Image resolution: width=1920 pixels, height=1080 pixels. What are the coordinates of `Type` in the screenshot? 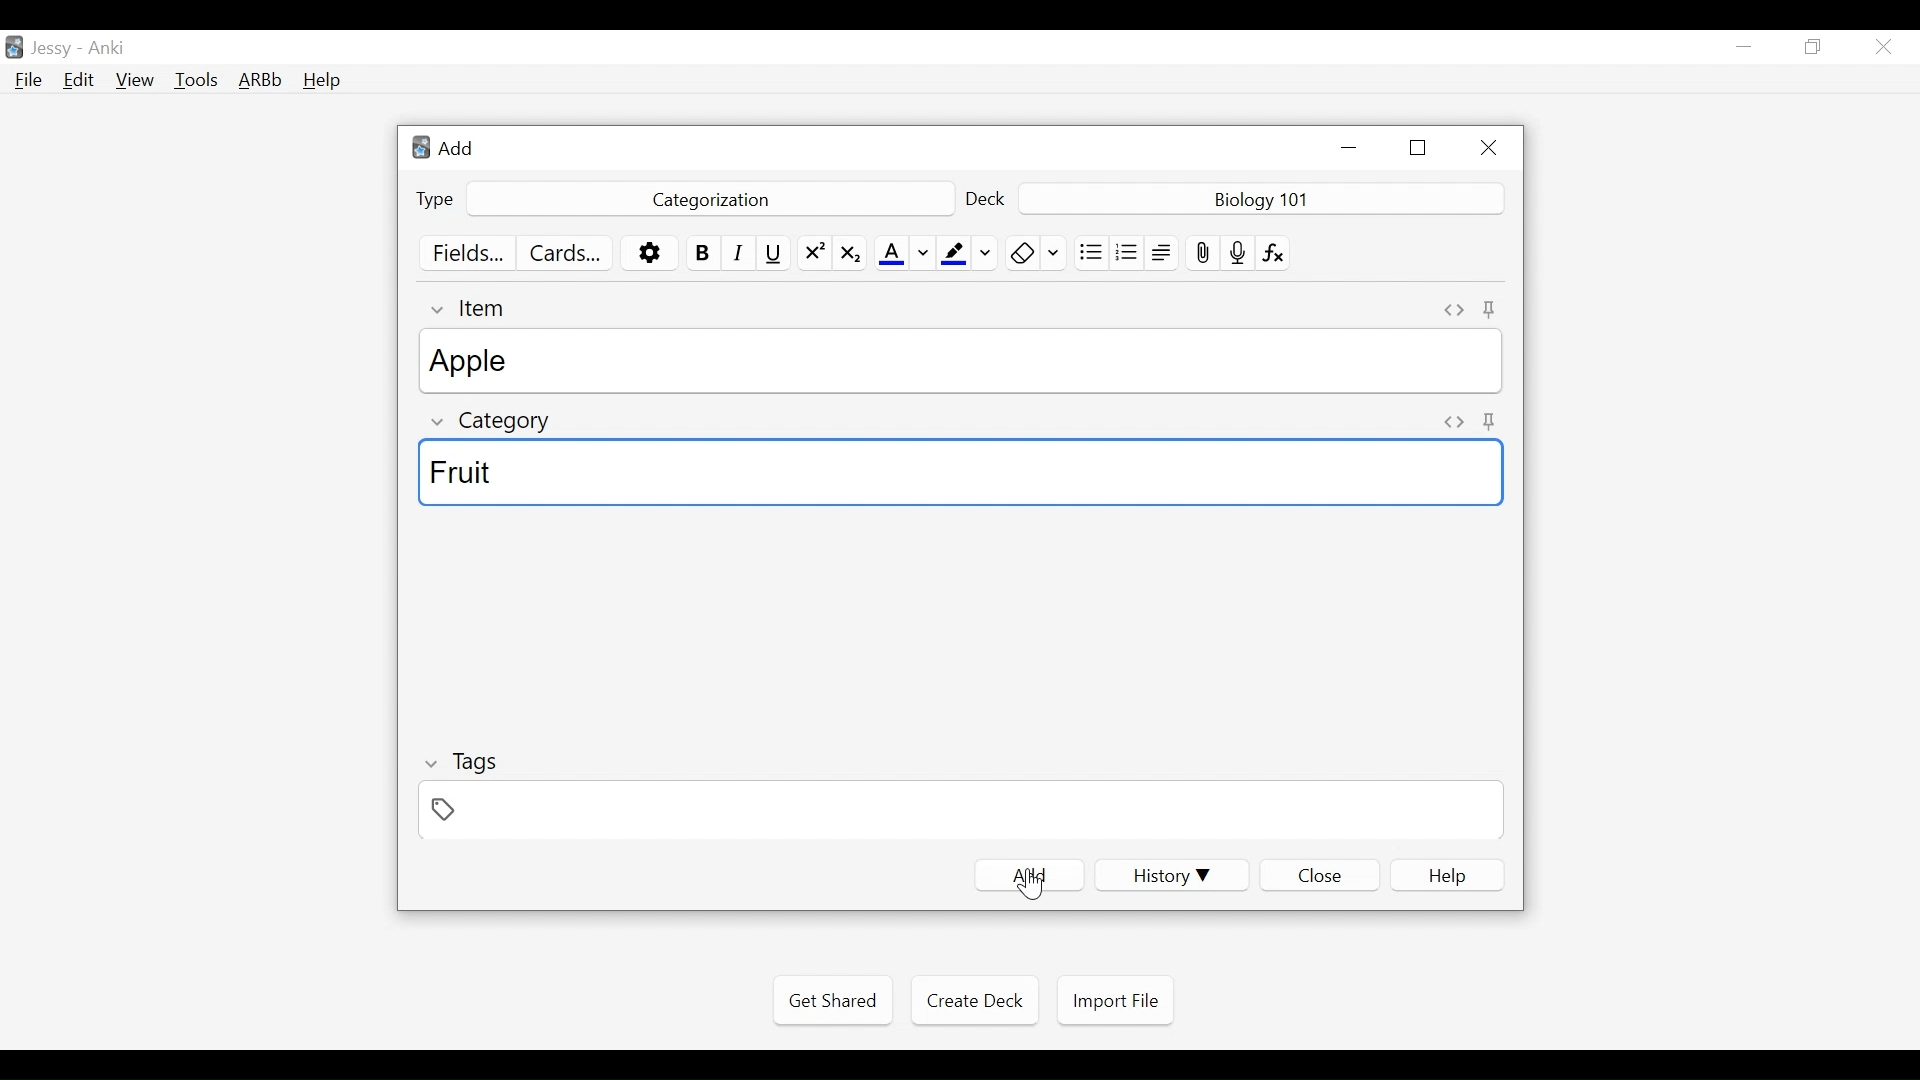 It's located at (435, 200).